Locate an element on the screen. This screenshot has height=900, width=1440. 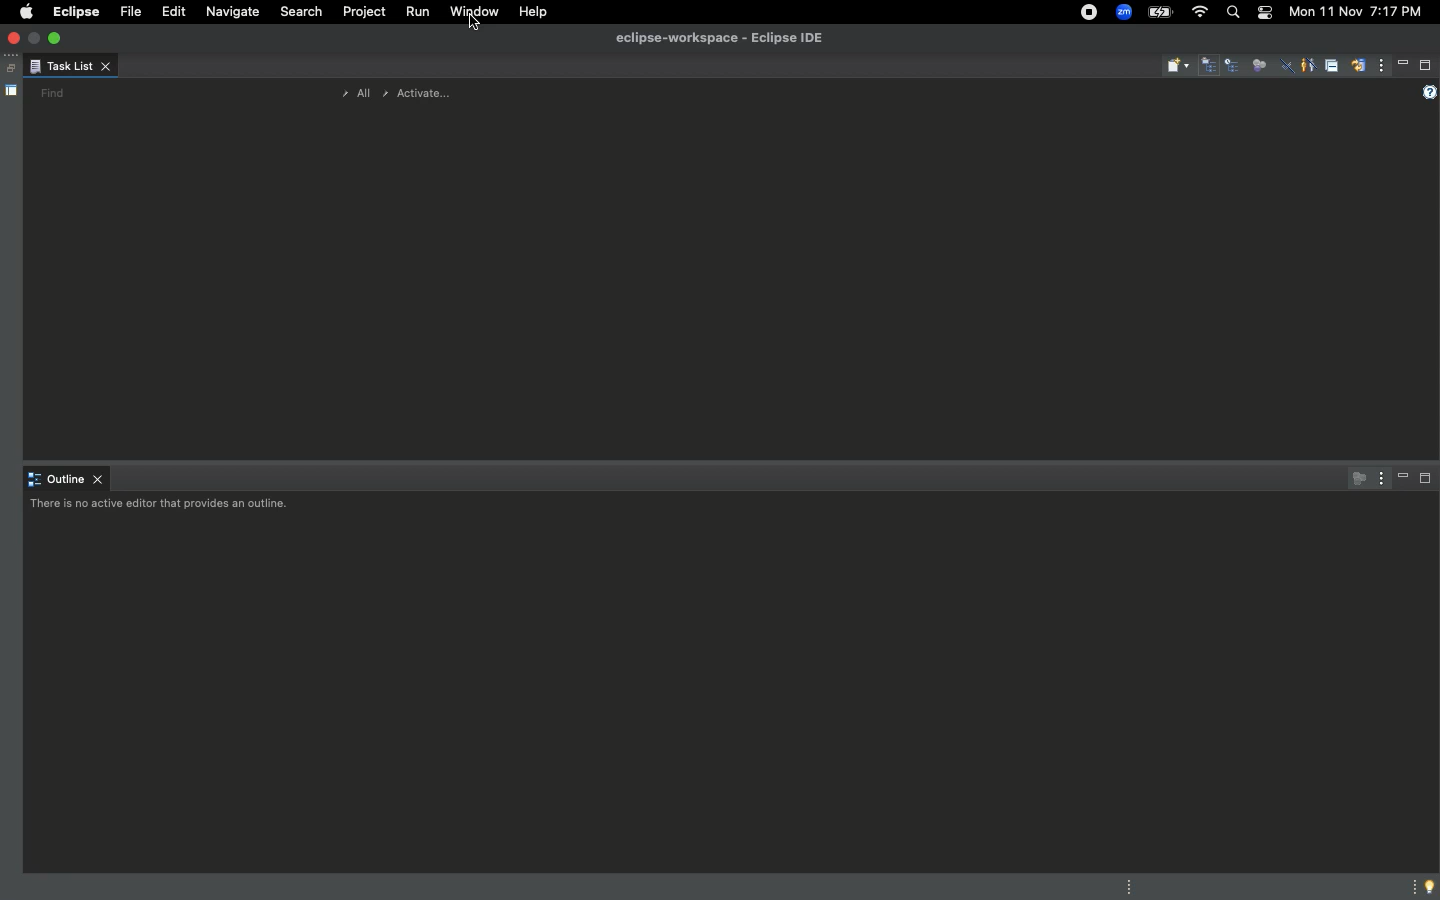
Hide completed tasks is located at coordinates (1287, 68).